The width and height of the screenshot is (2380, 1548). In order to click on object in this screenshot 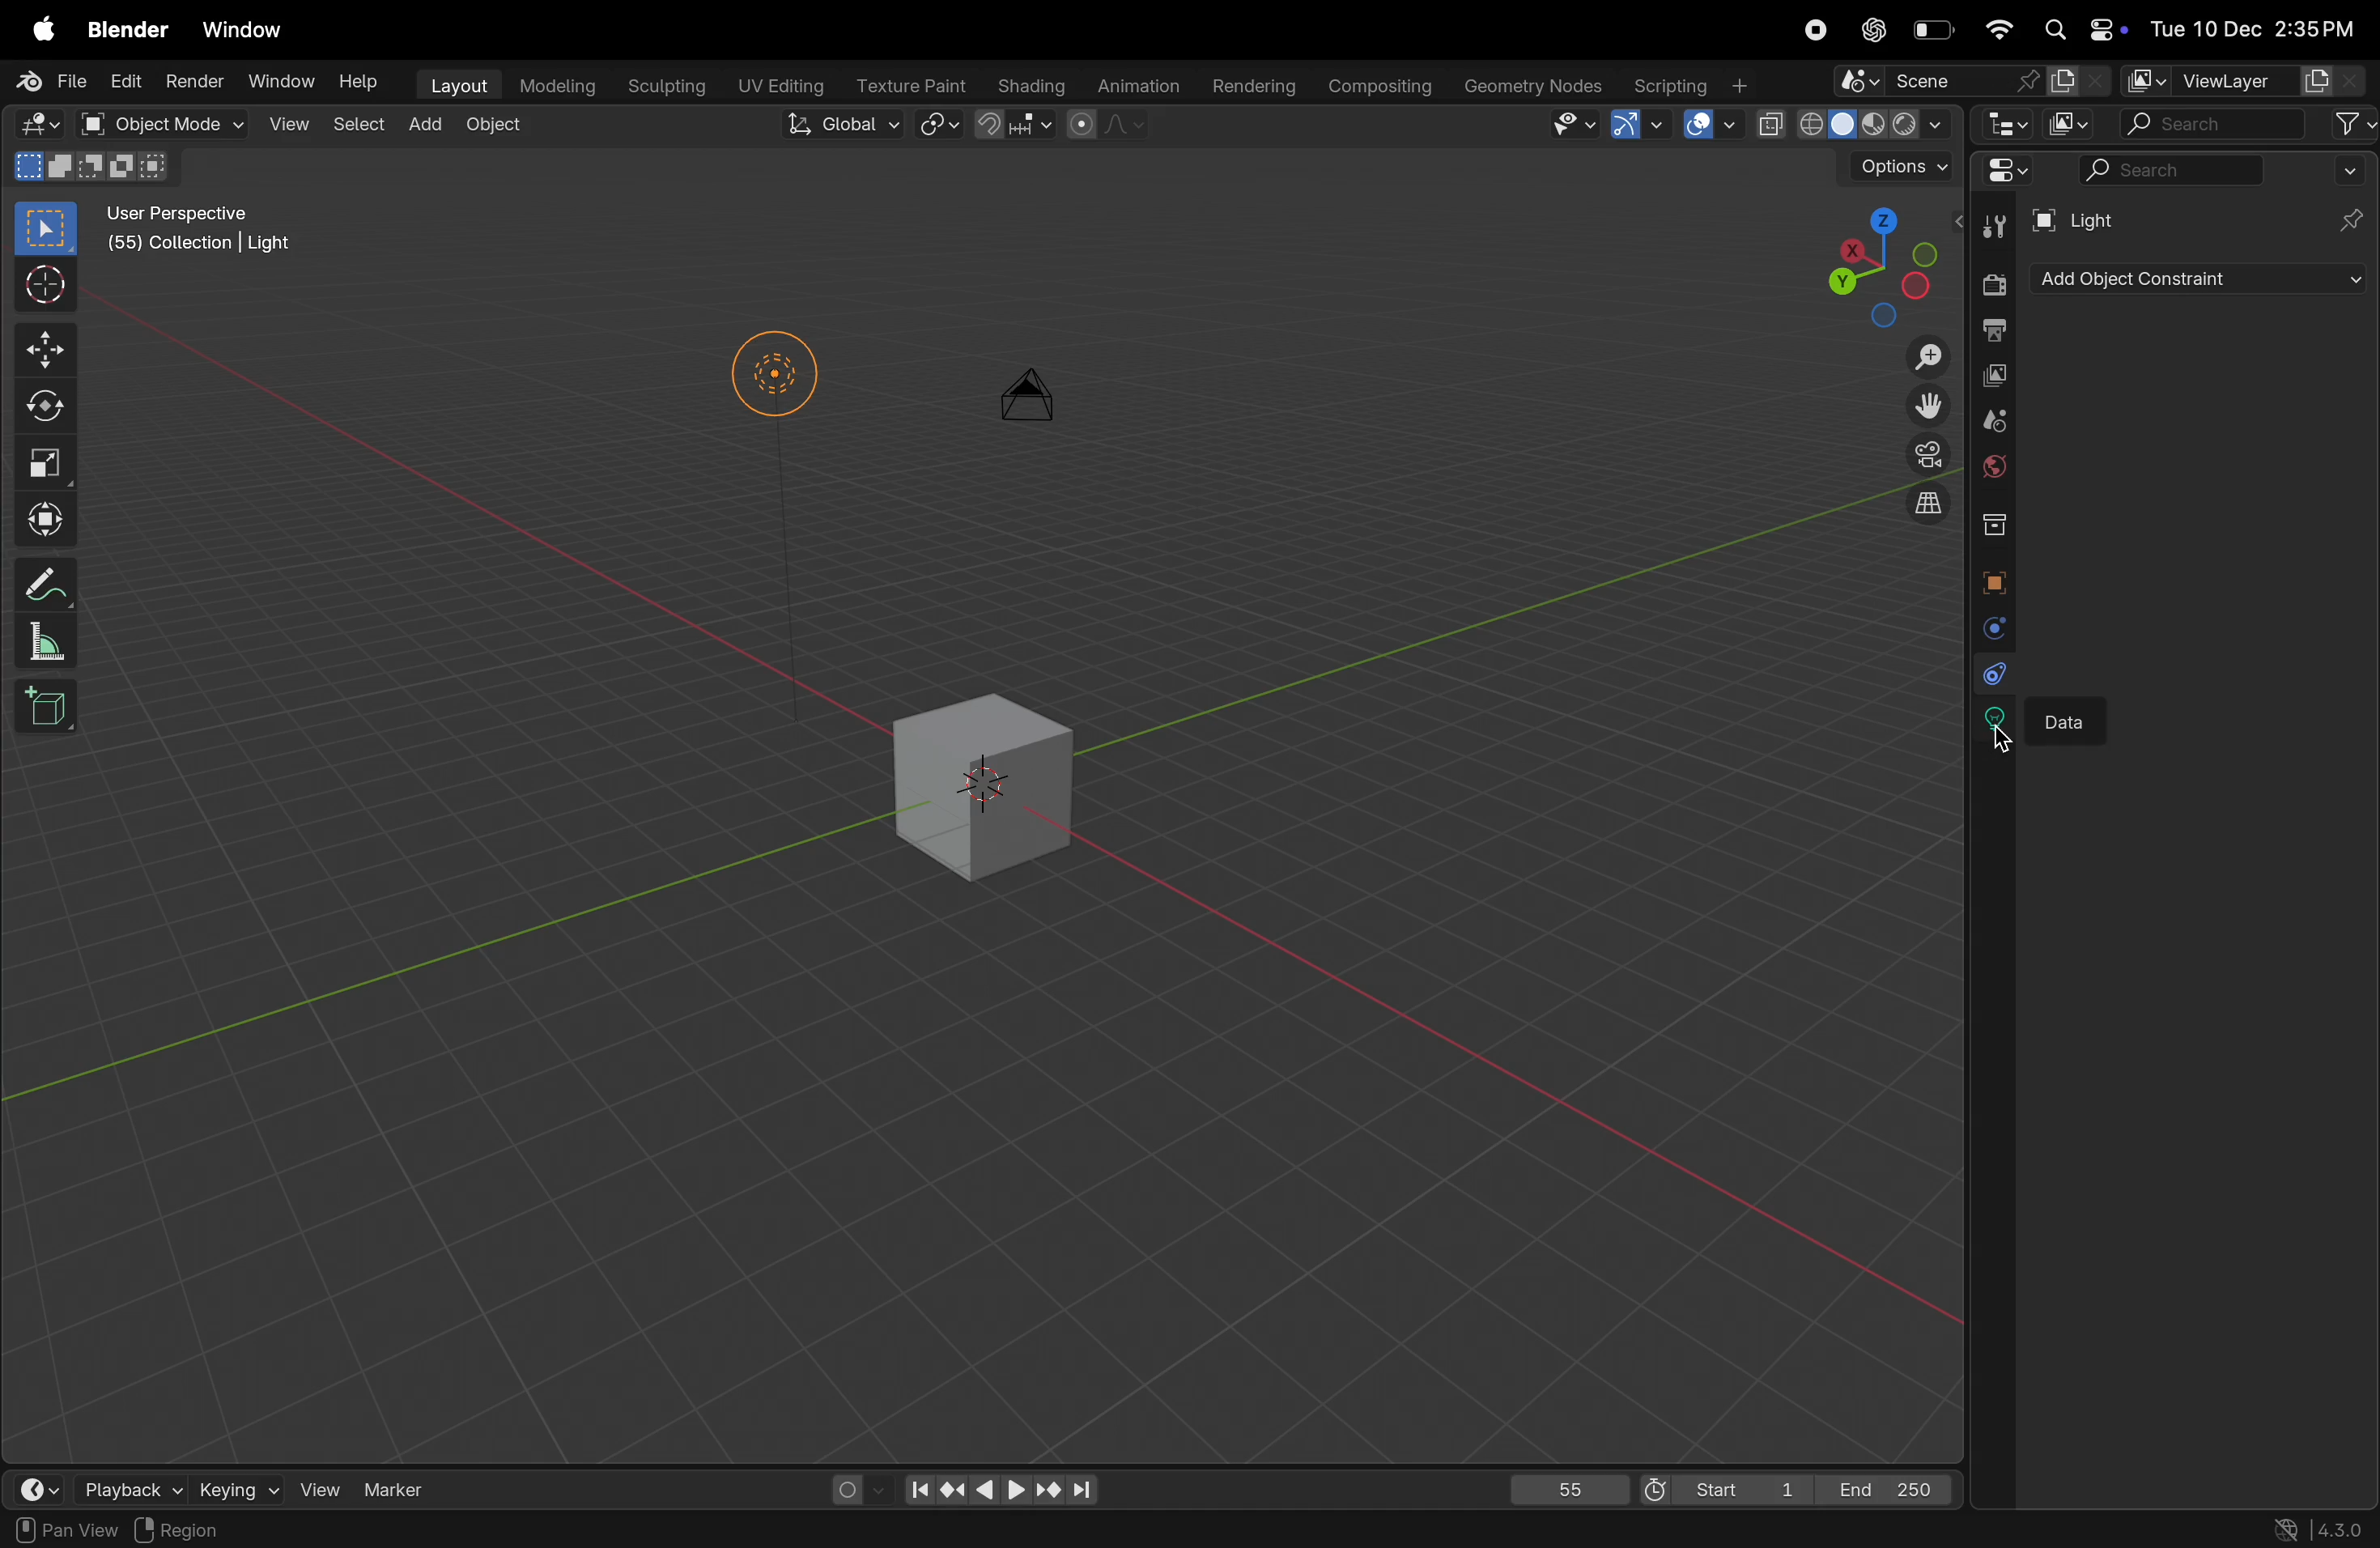, I will do `click(1998, 579)`.